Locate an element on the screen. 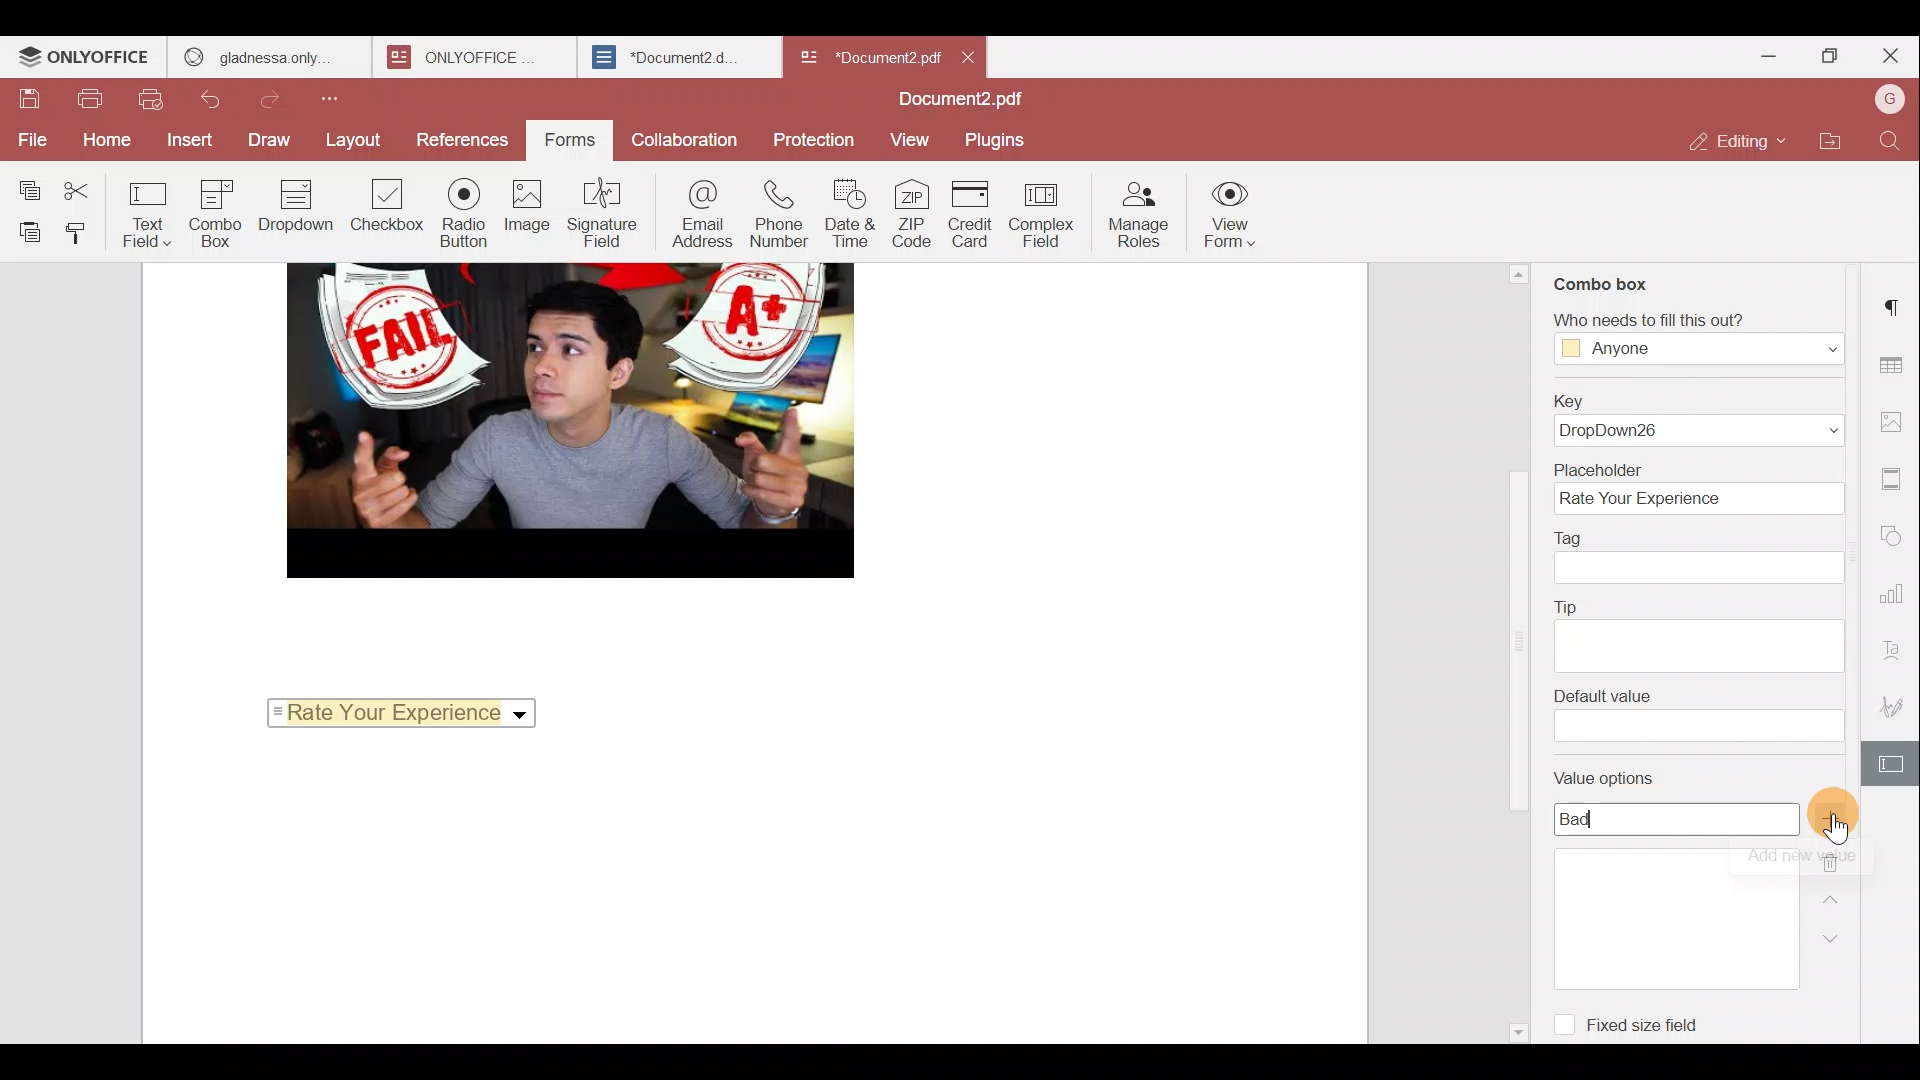 Image resolution: width=1920 pixels, height=1080 pixels. Cursor is located at coordinates (1835, 812).